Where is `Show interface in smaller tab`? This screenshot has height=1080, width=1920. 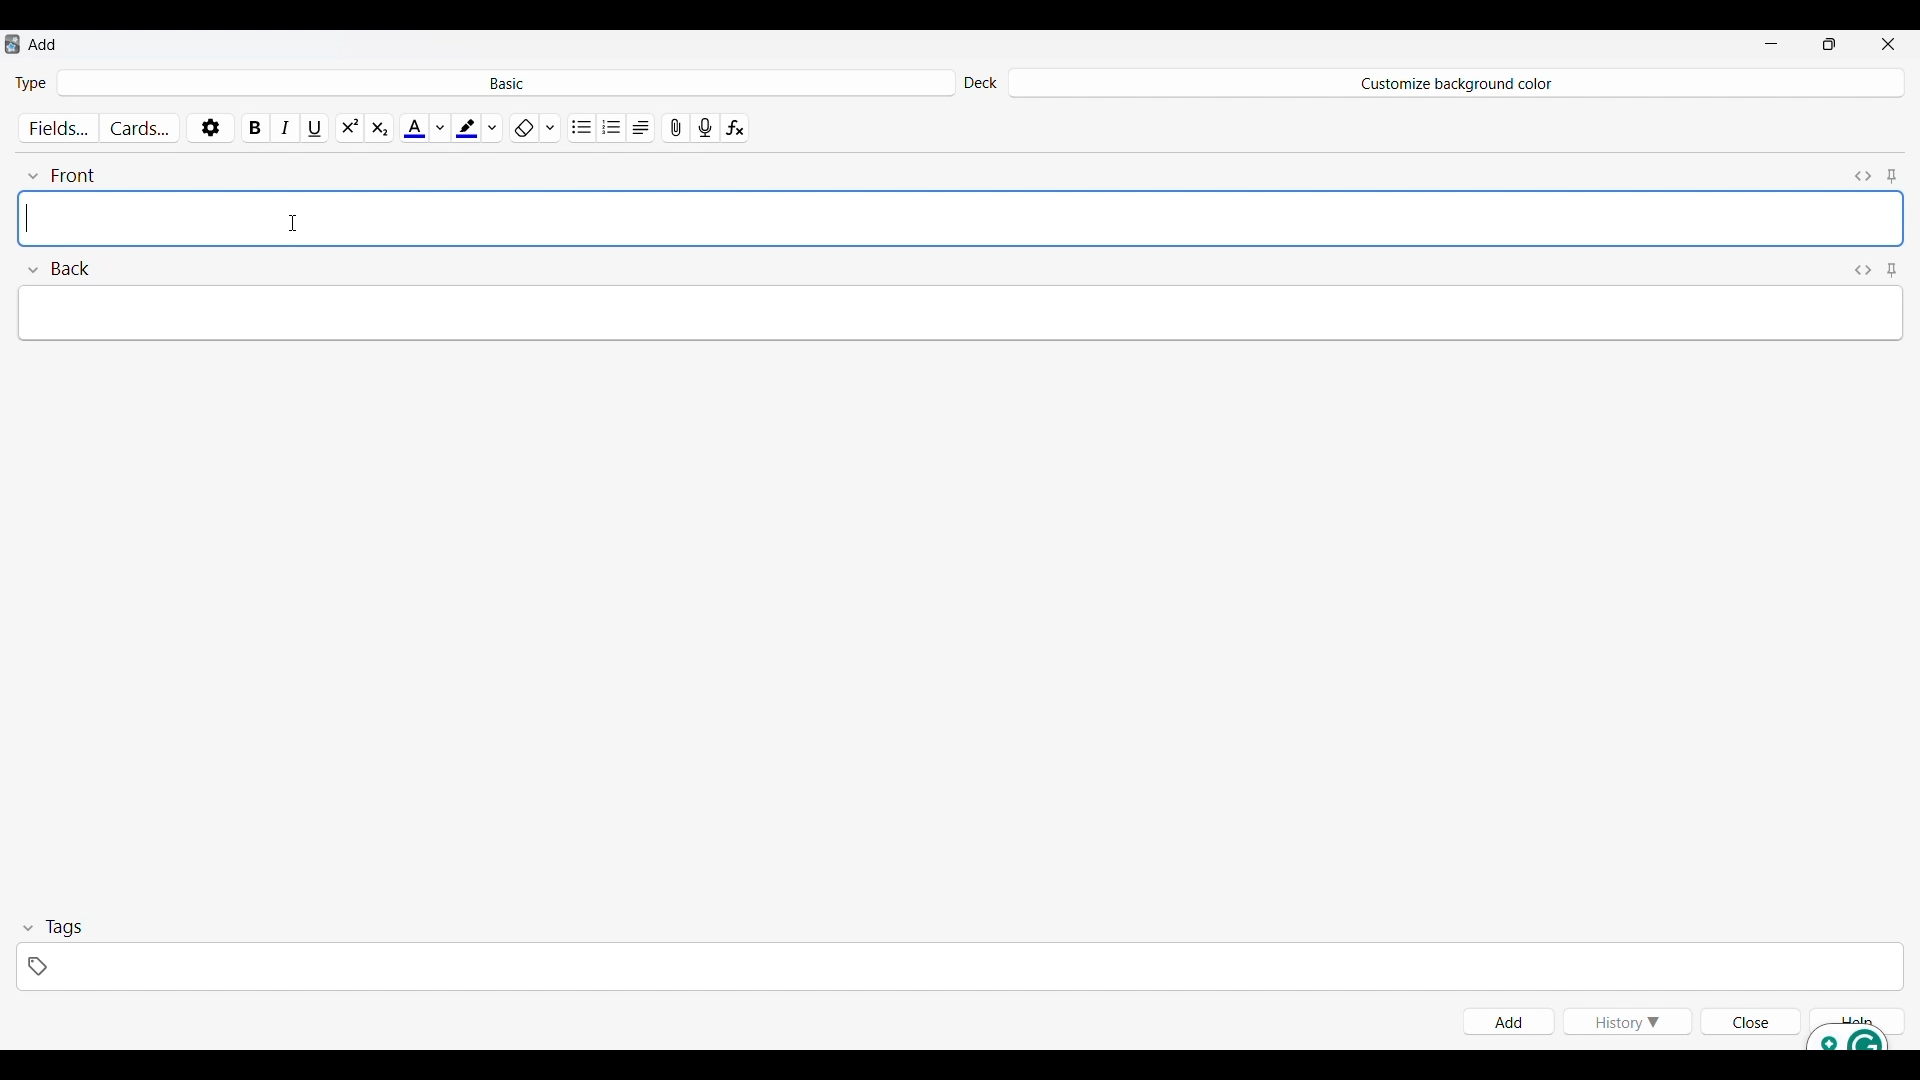 Show interface in smaller tab is located at coordinates (1830, 44).